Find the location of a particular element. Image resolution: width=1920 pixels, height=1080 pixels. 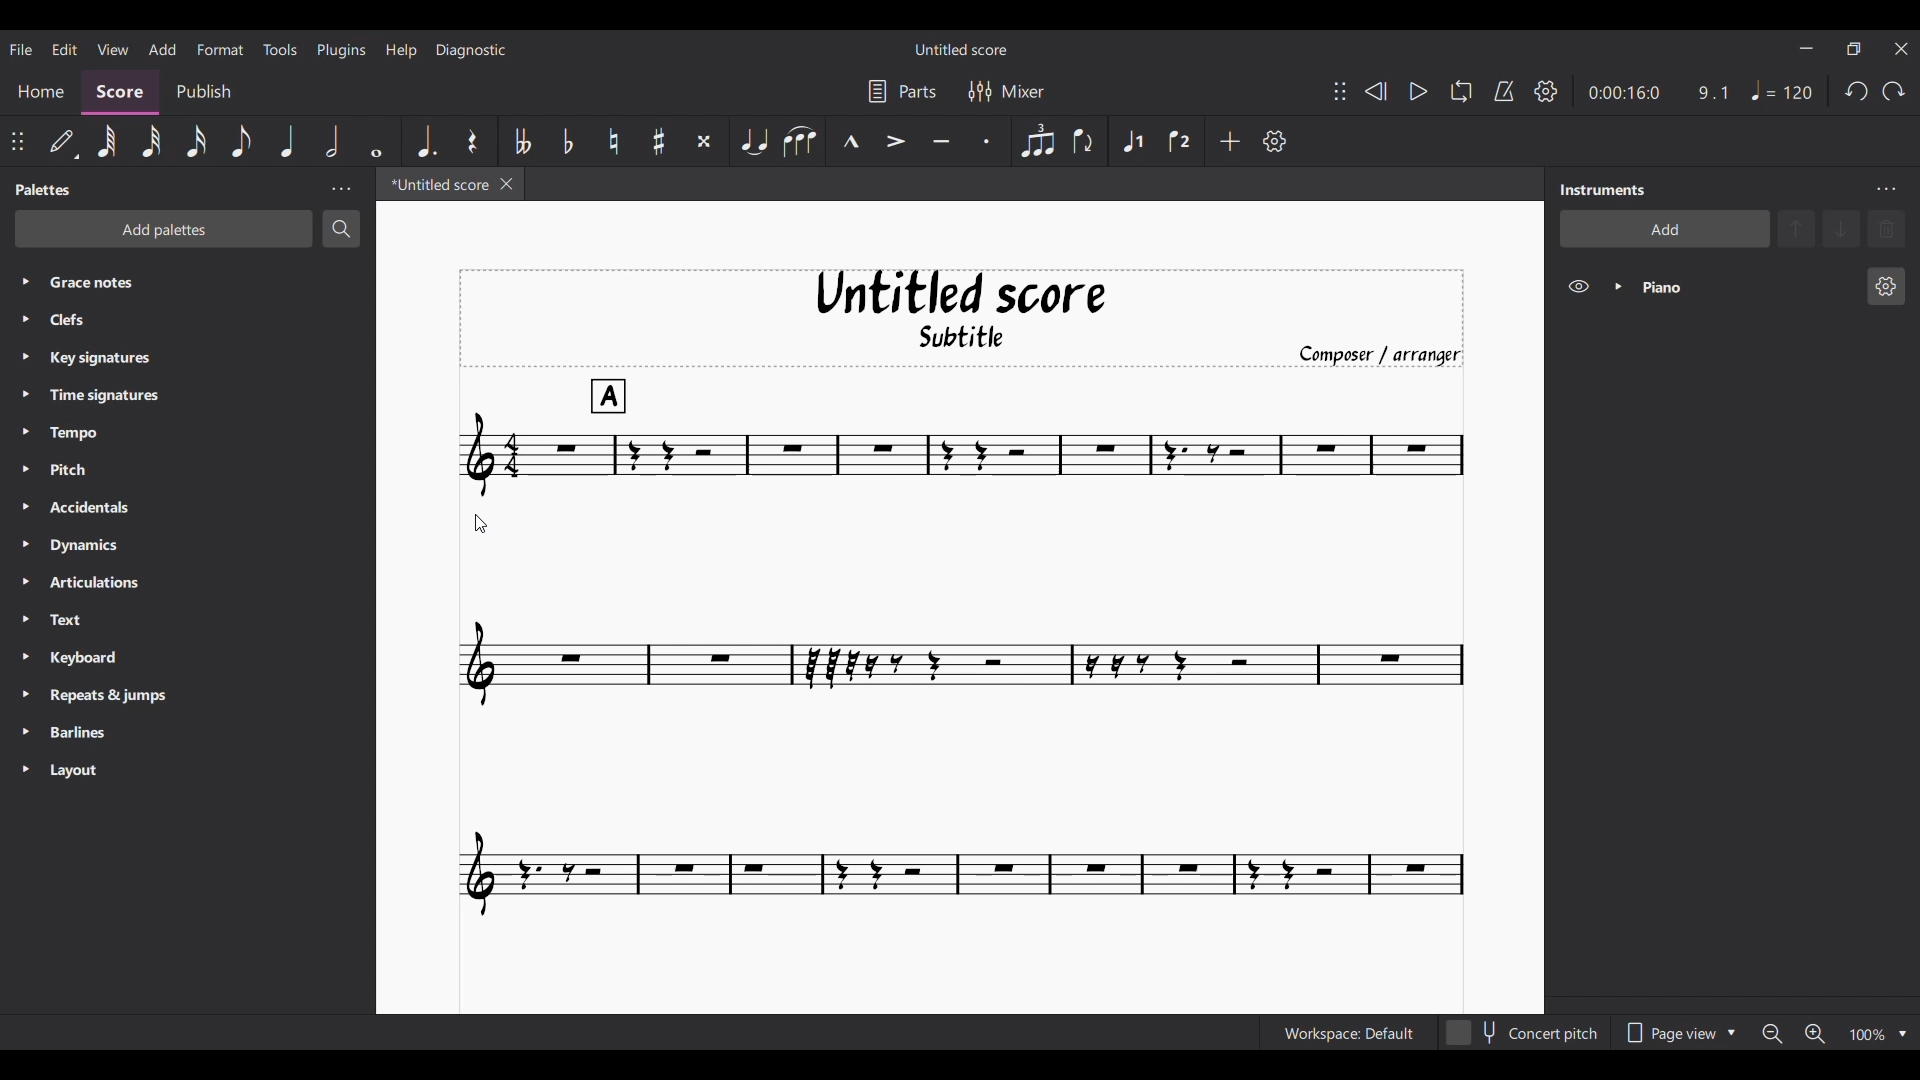

Close current score tab is located at coordinates (506, 184).